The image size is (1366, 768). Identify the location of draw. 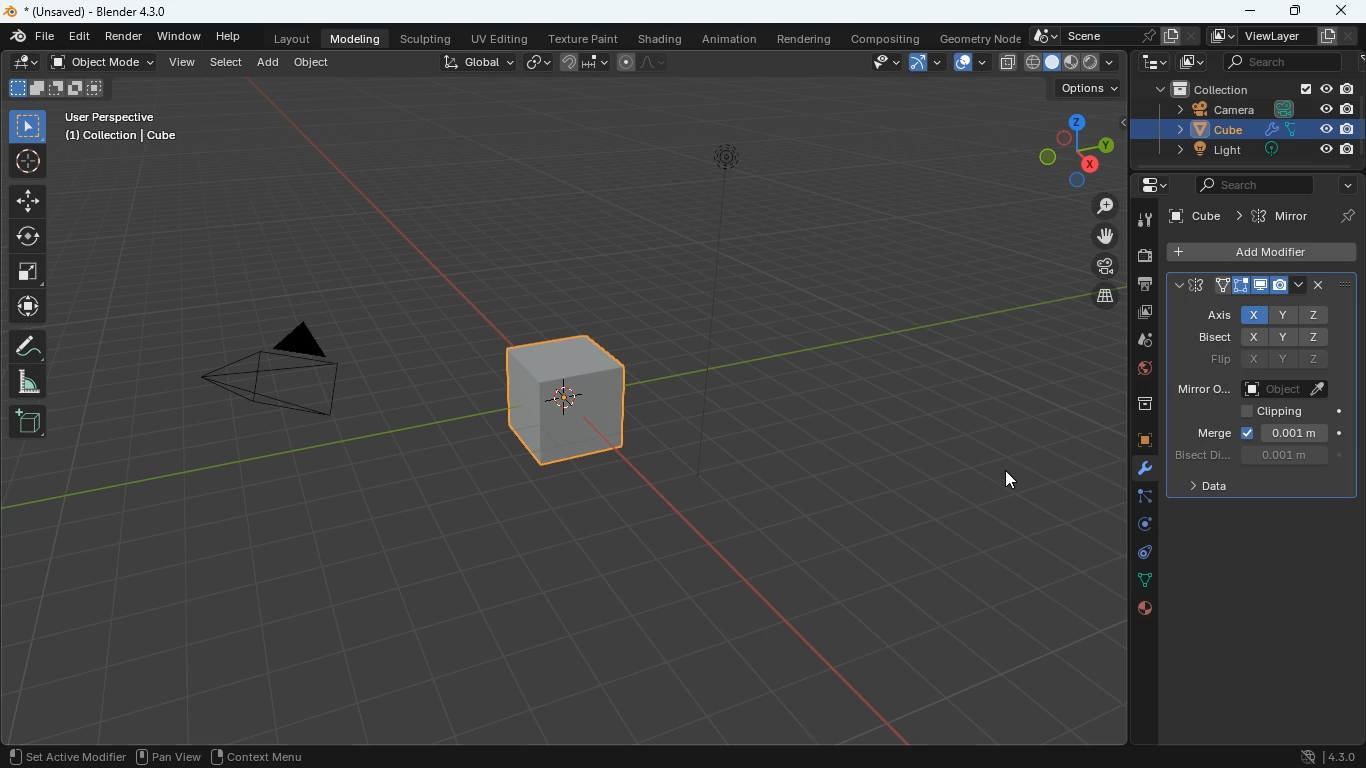
(30, 345).